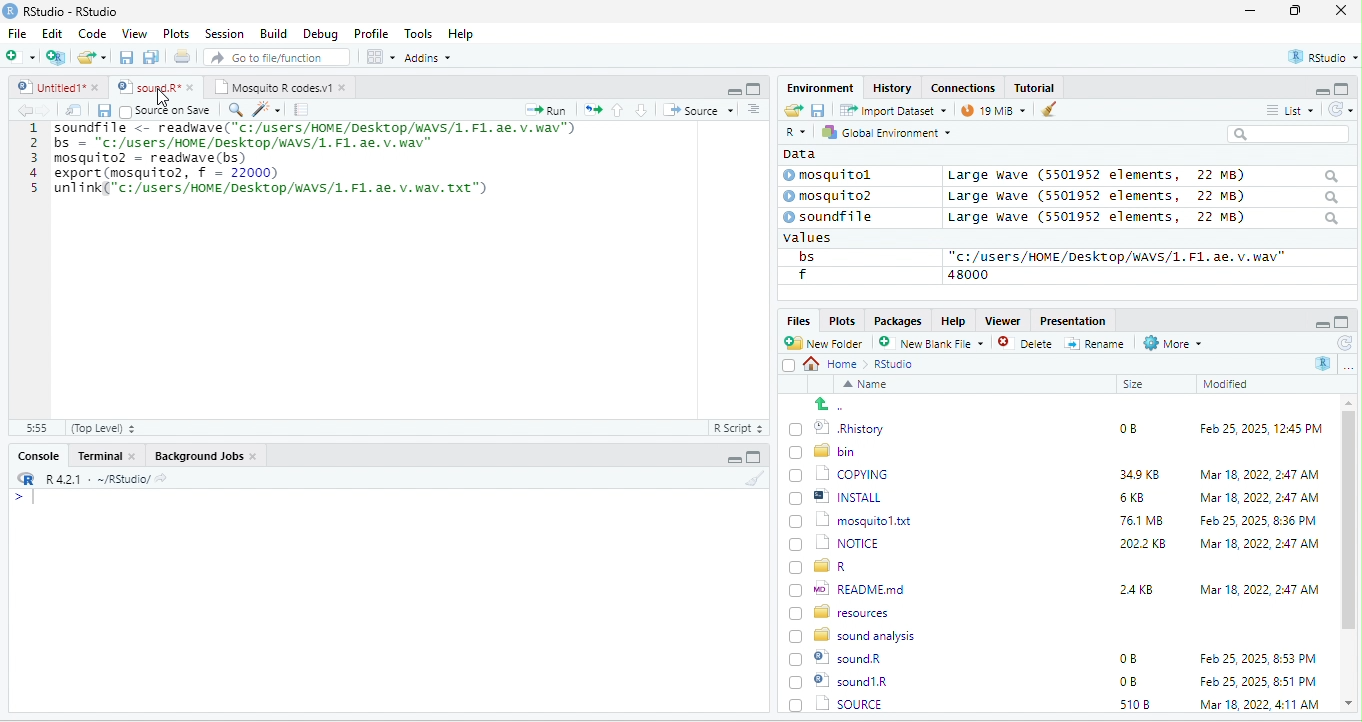  Describe the element at coordinates (107, 455) in the screenshot. I see `Terminal` at that location.